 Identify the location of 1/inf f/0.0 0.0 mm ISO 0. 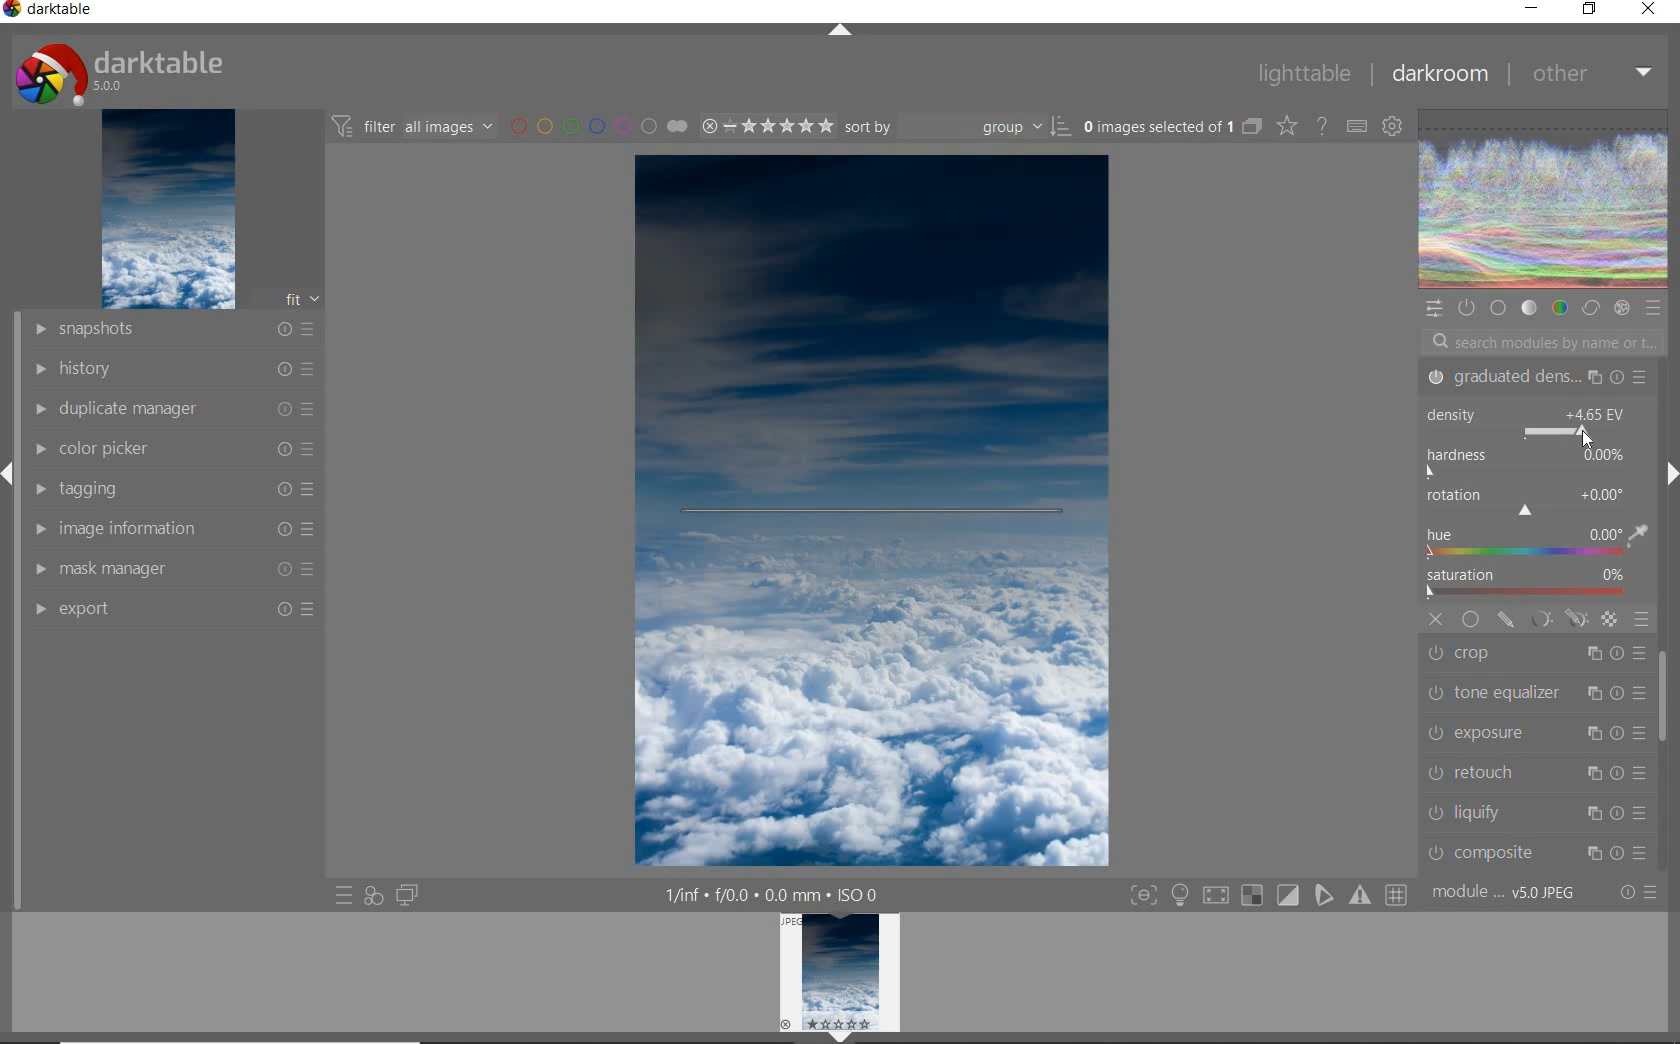
(776, 893).